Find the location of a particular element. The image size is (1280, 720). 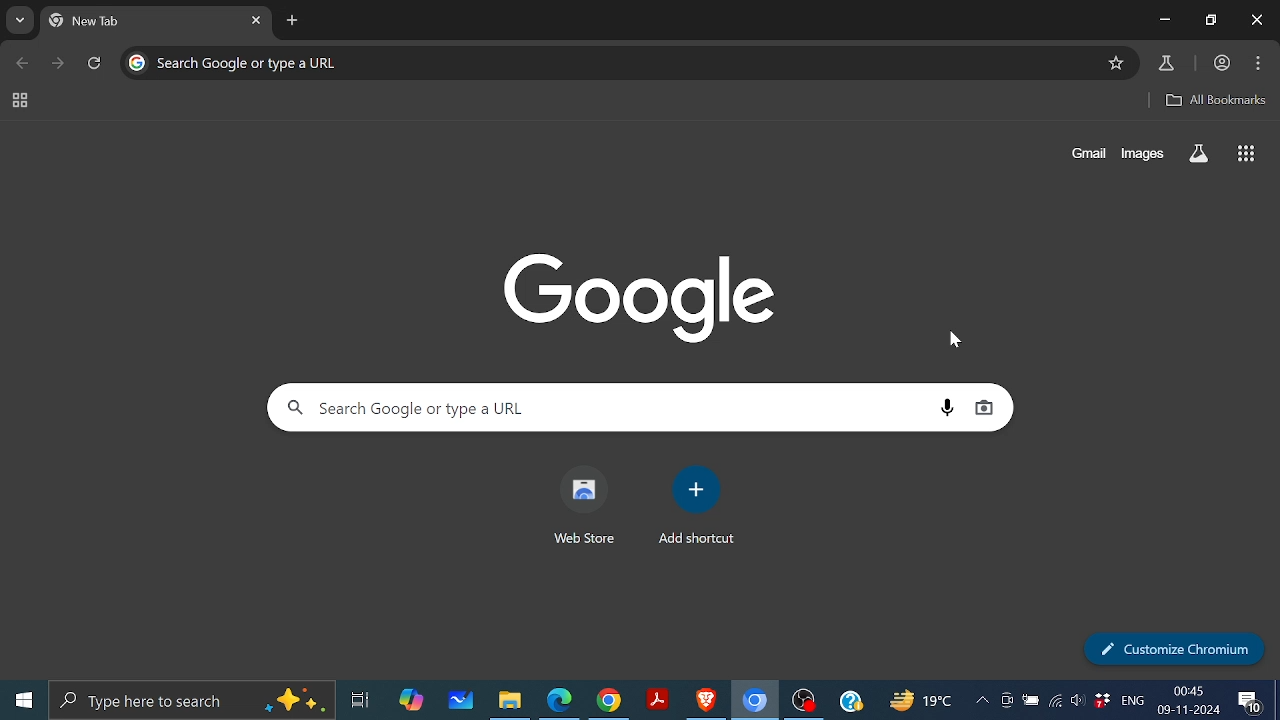

Search tabs is located at coordinates (22, 19).